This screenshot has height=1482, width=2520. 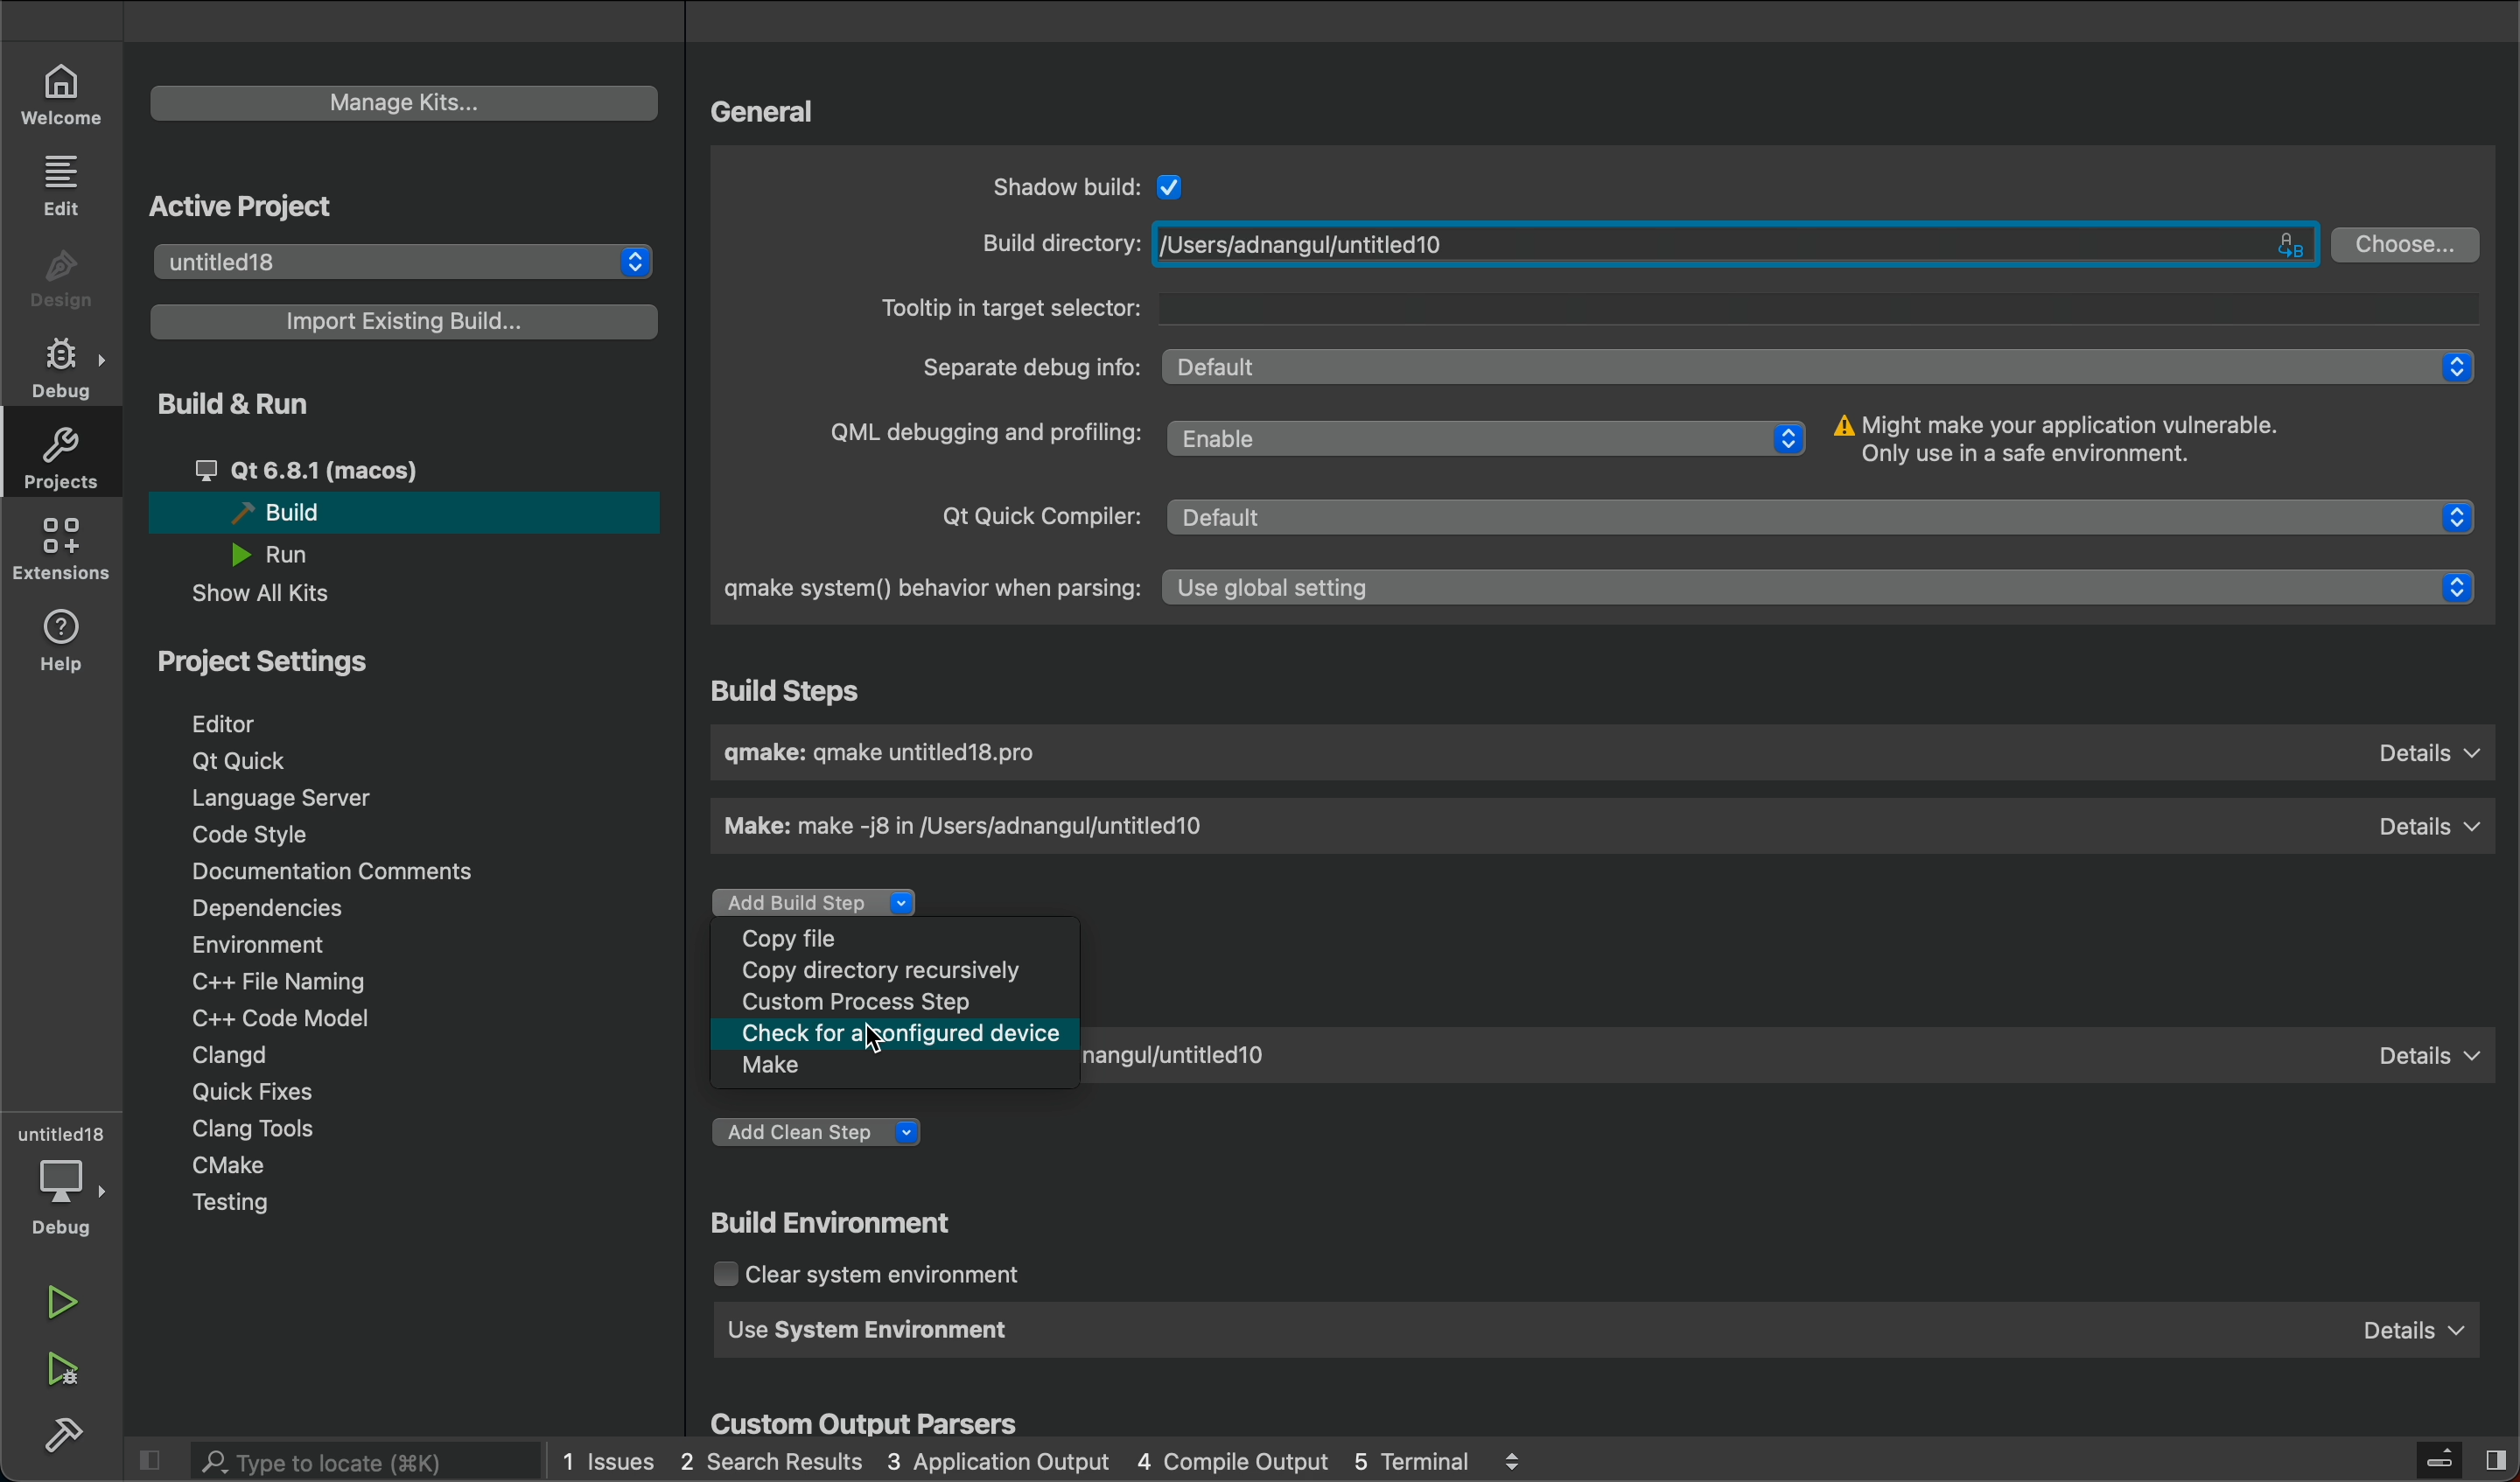 What do you see at coordinates (60, 185) in the screenshot?
I see `edit` at bounding box center [60, 185].